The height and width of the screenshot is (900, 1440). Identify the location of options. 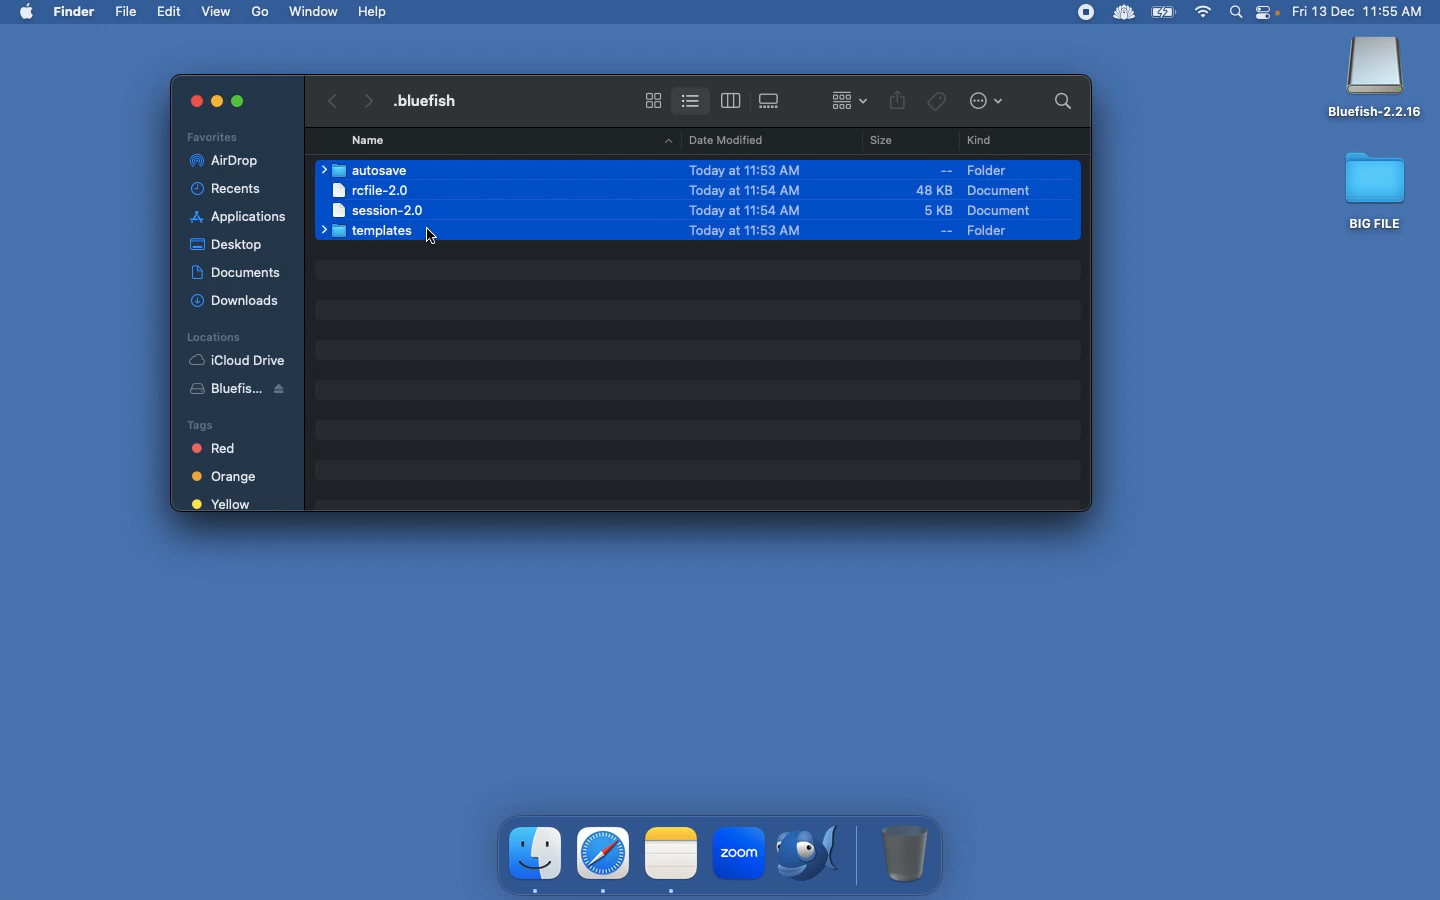
(990, 102).